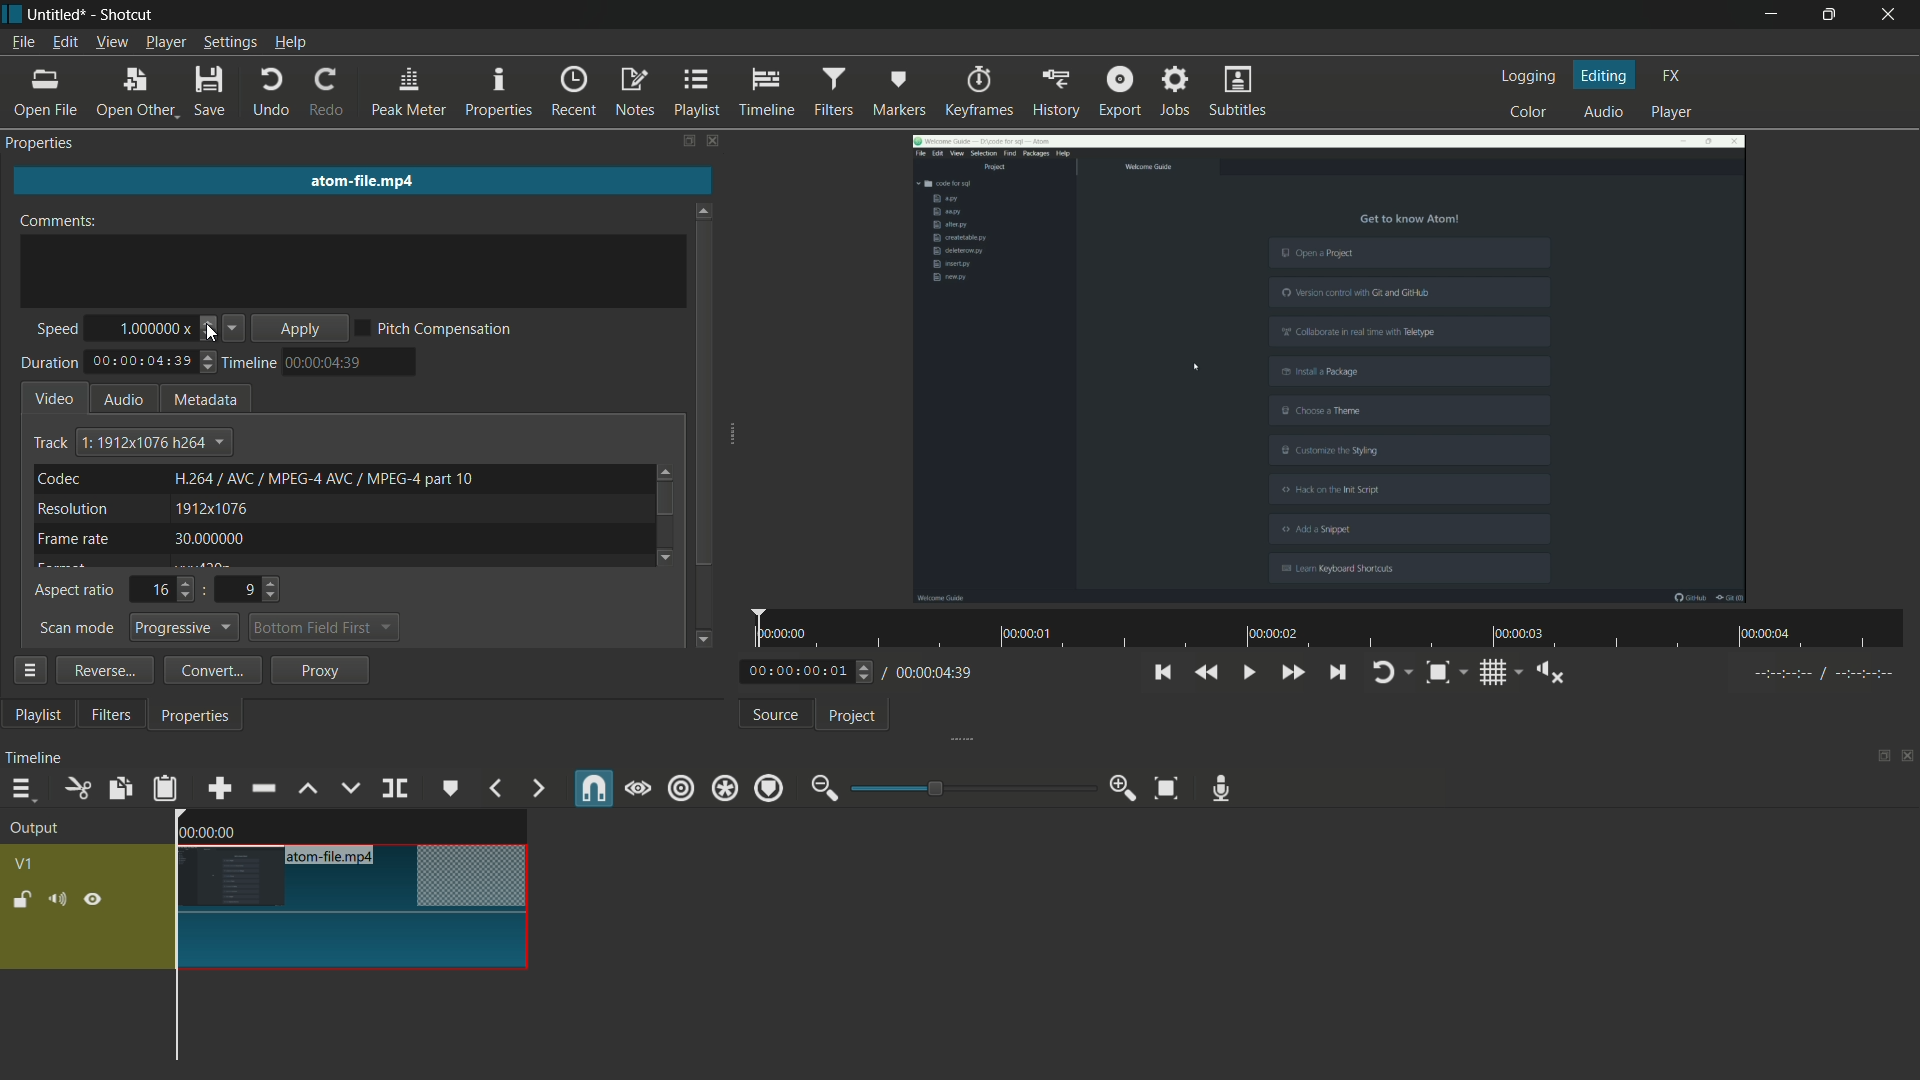  I want to click on subtitles, so click(1239, 92).